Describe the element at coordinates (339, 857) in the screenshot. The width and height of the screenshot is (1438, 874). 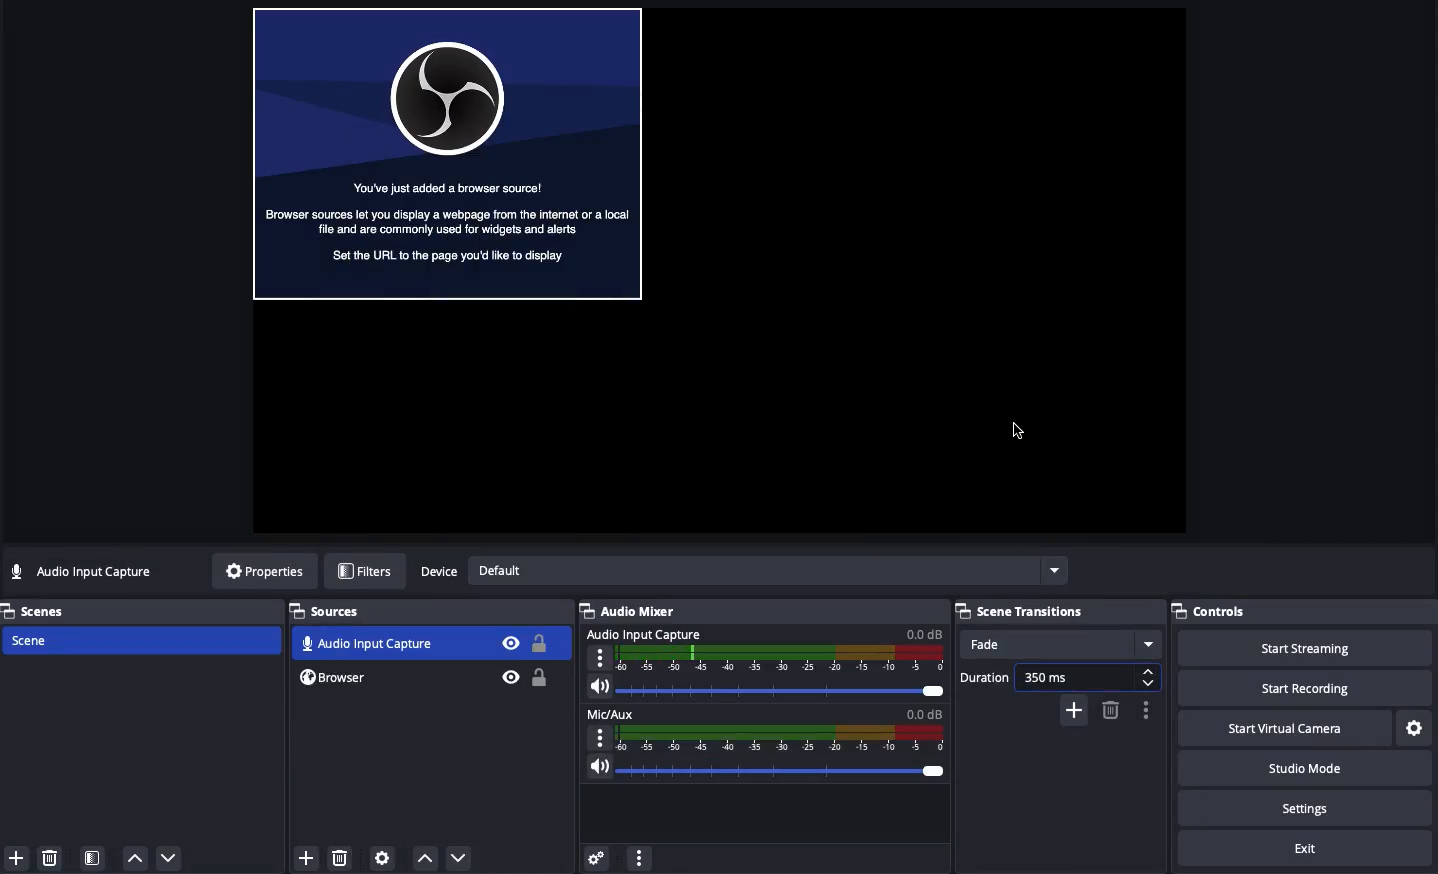
I see `Delete` at that location.